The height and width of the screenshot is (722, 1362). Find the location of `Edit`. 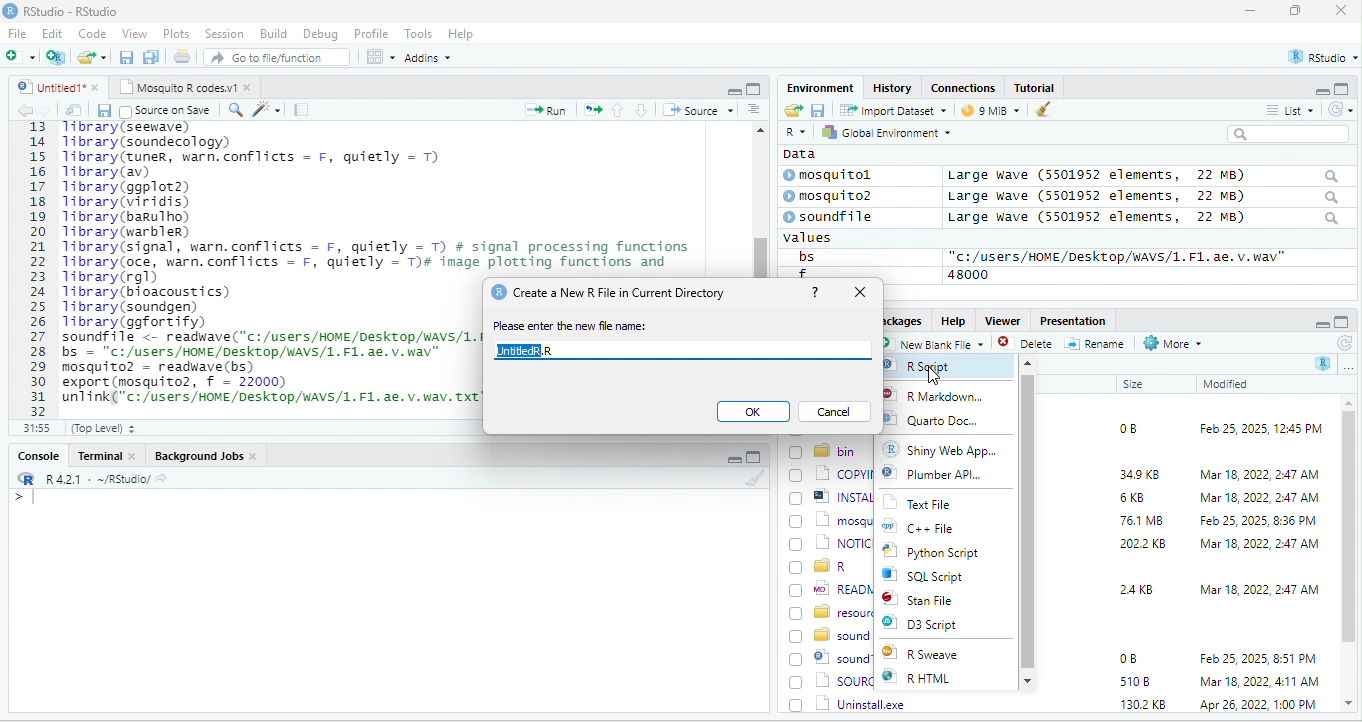

Edit is located at coordinates (54, 33).